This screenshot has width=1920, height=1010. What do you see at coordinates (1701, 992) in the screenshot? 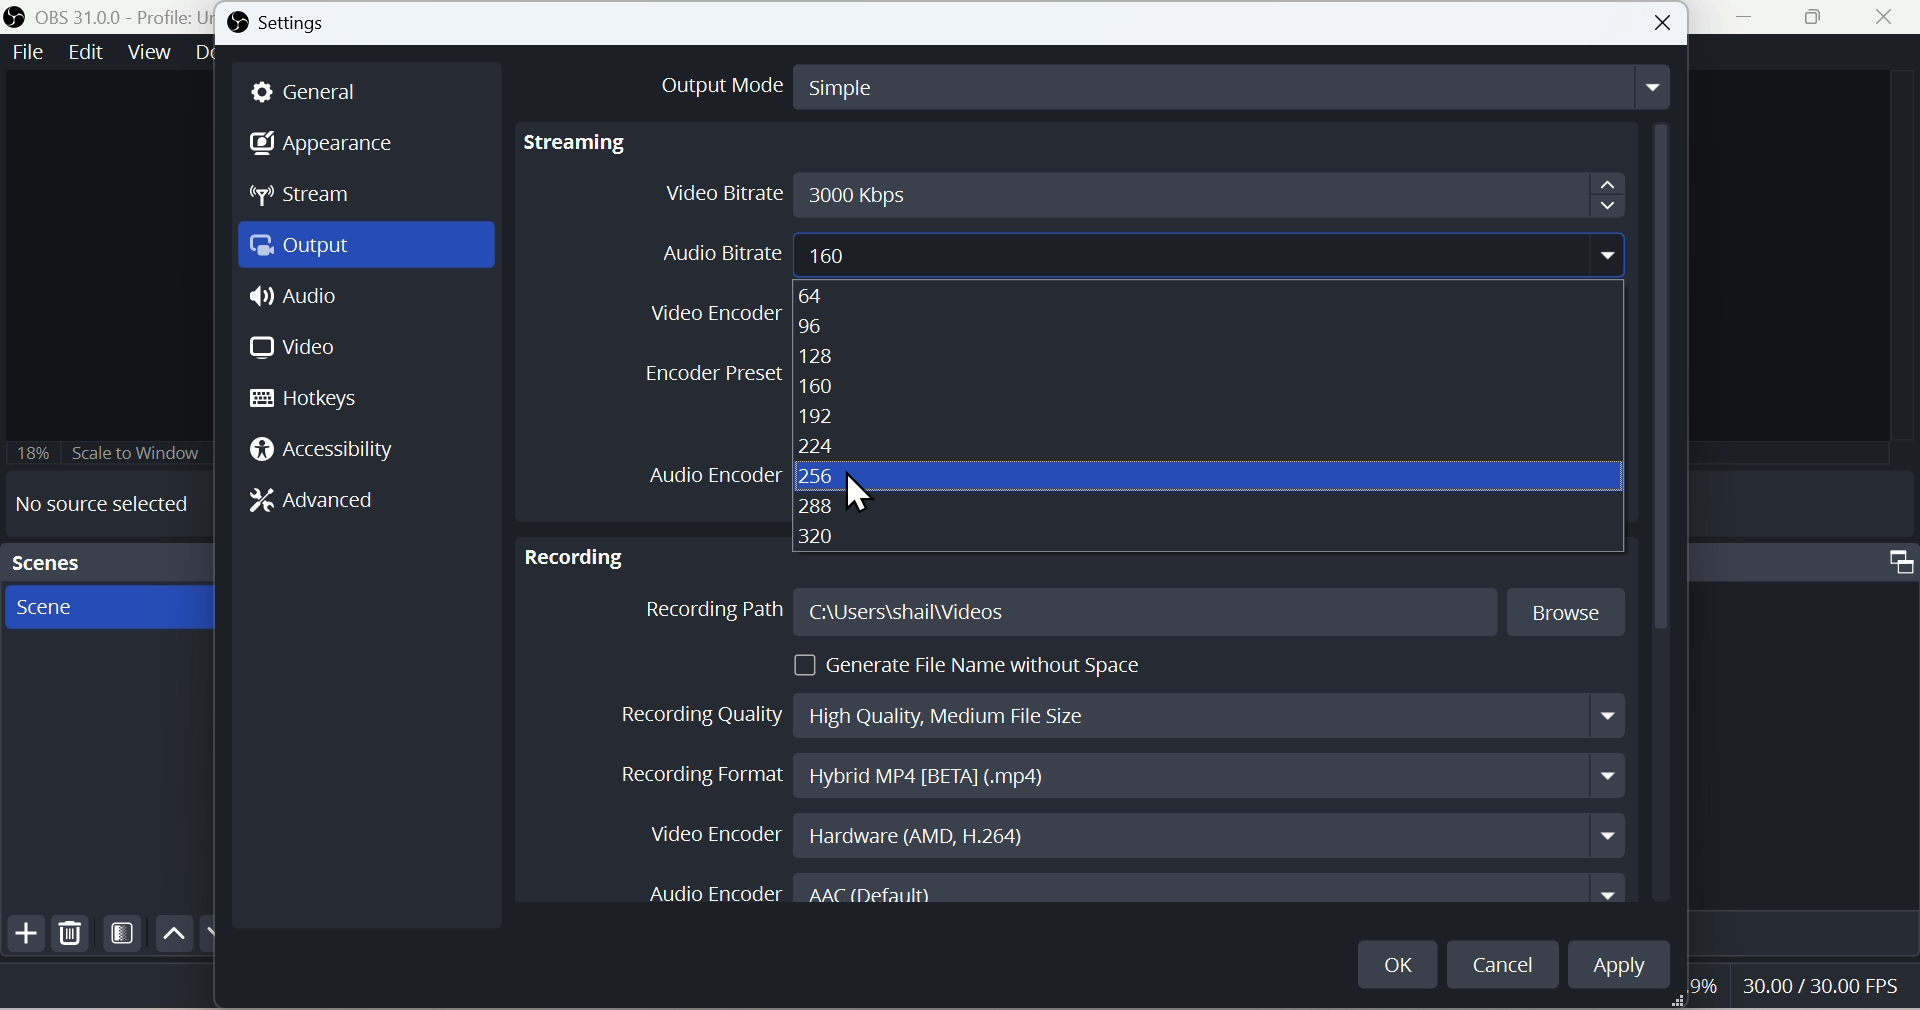
I see `9%` at bounding box center [1701, 992].